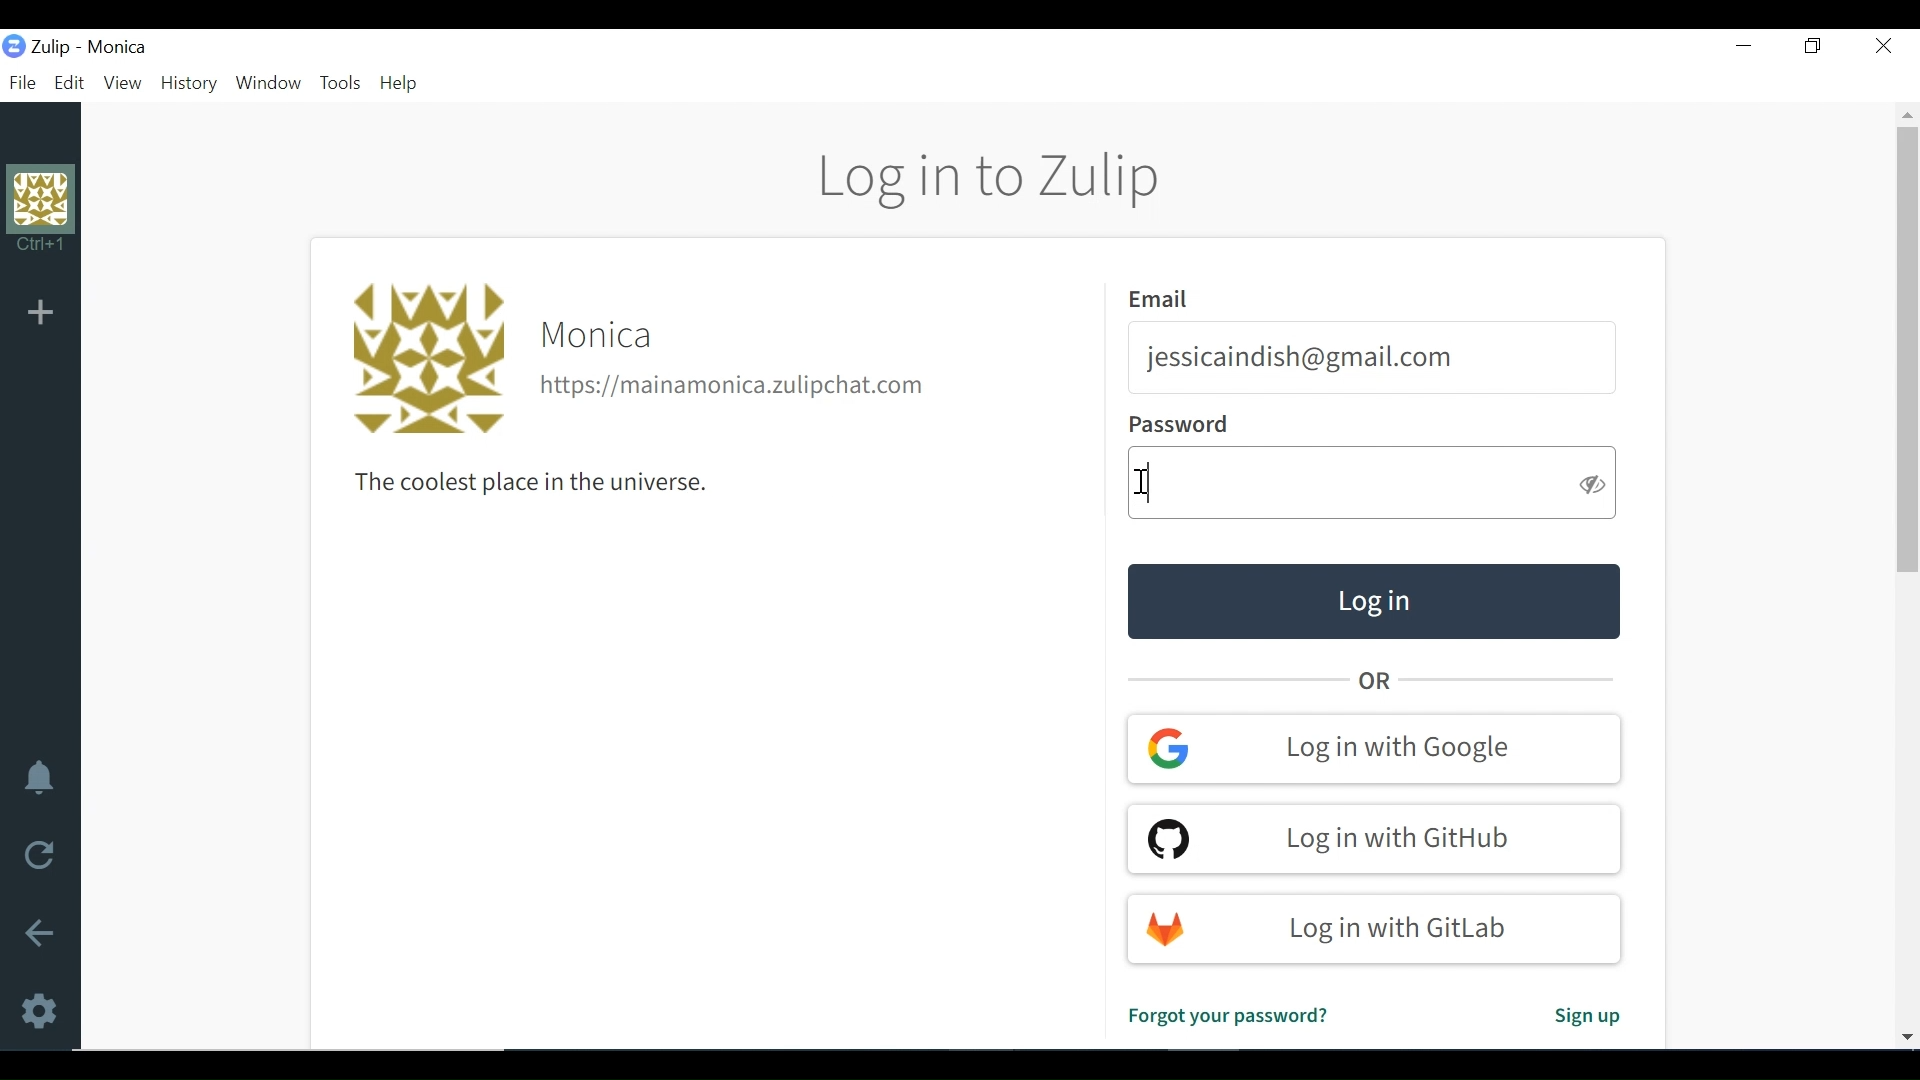  Describe the element at coordinates (1146, 481) in the screenshot. I see `Text Cursor` at that location.